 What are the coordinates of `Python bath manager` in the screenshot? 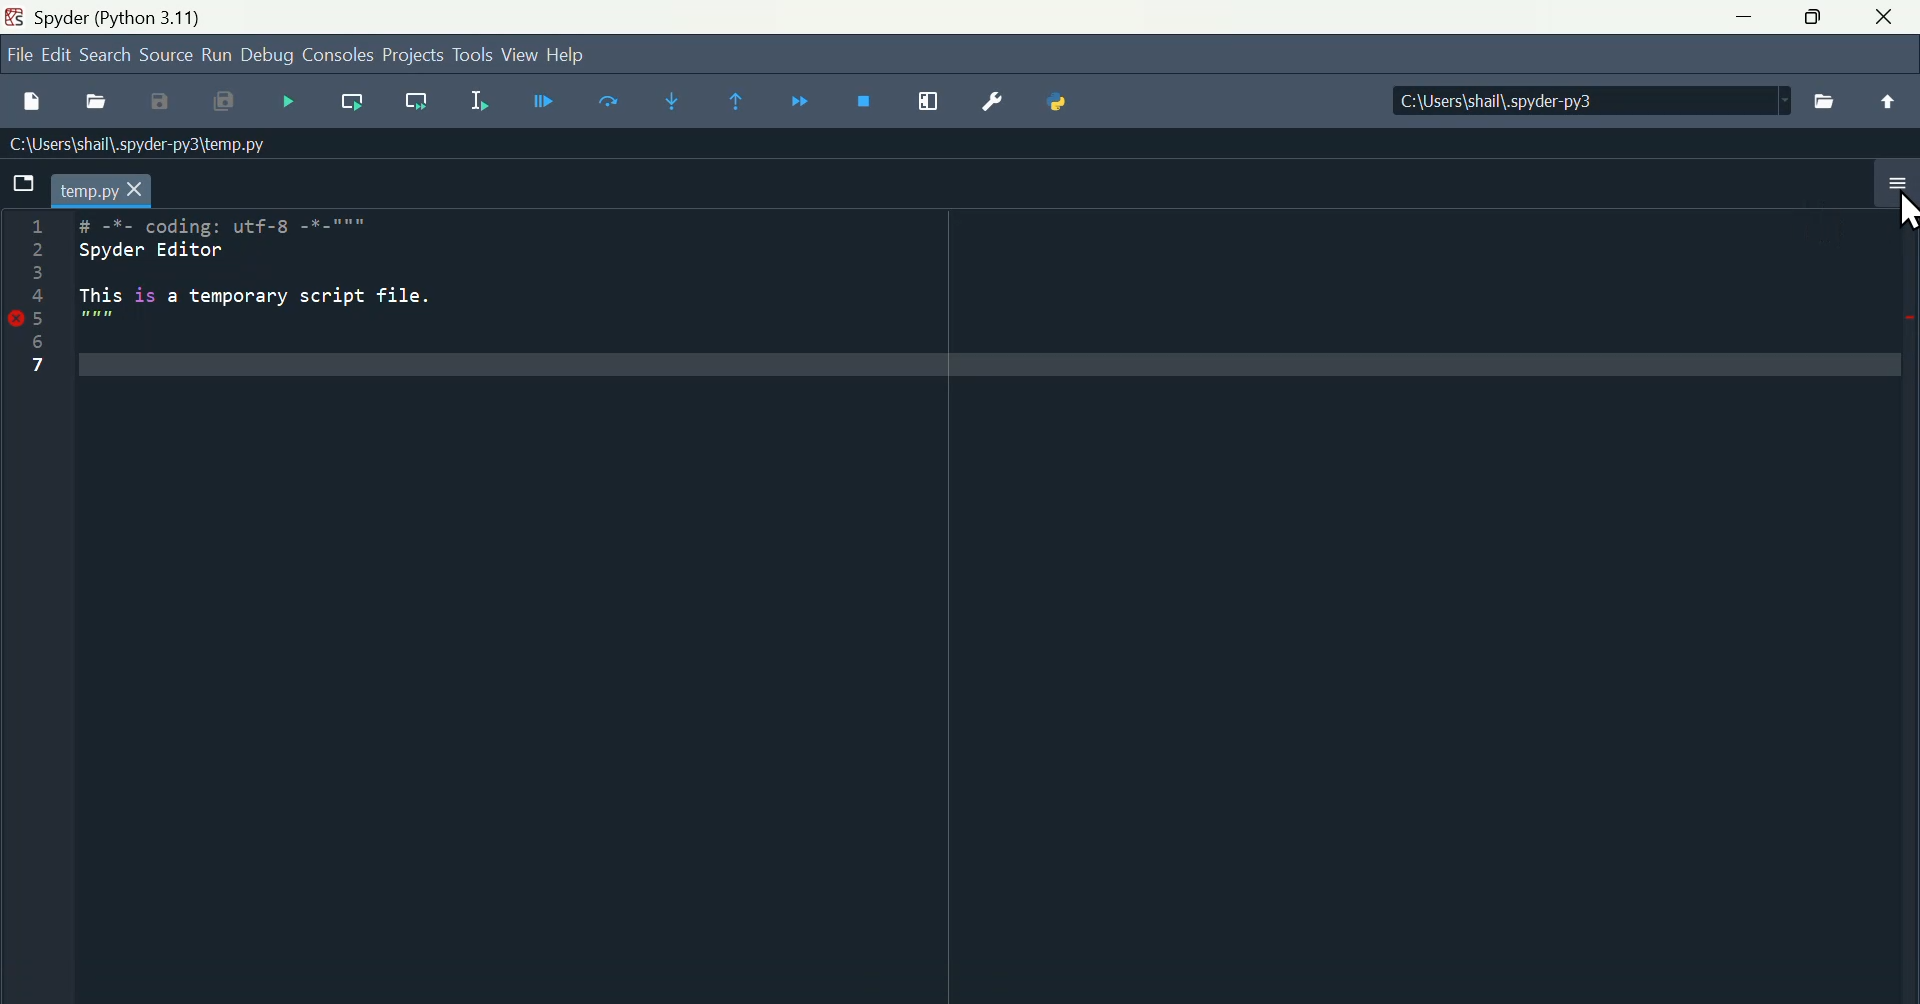 It's located at (1062, 107).